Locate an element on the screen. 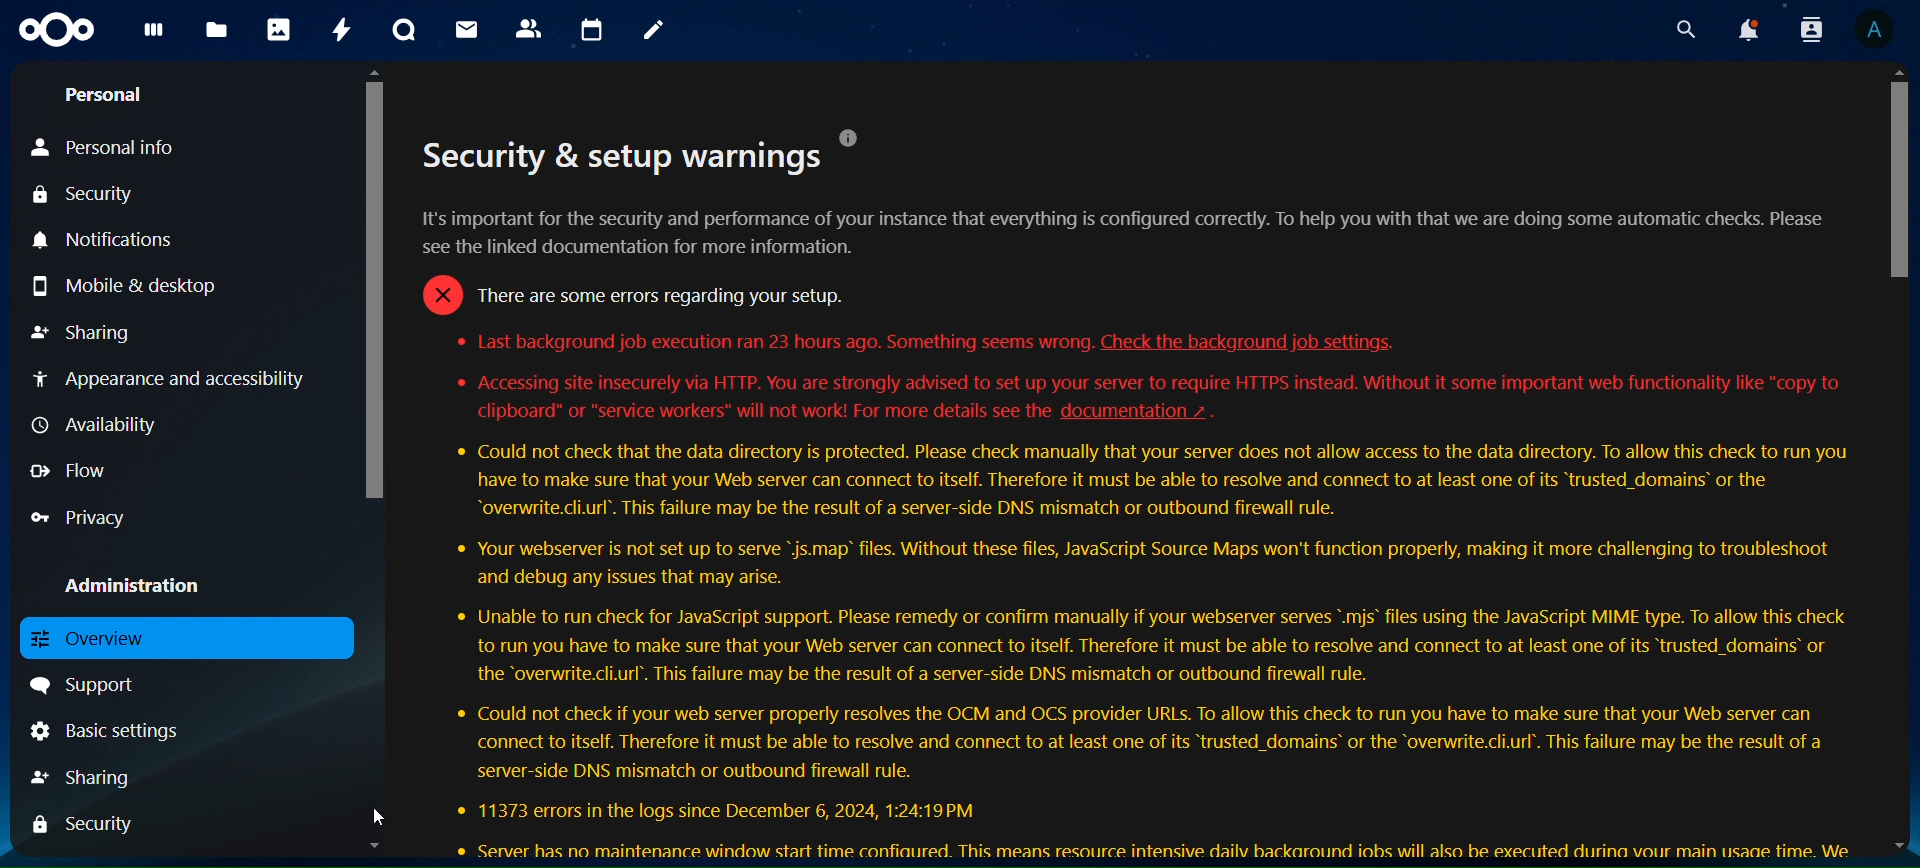 The width and height of the screenshot is (1920, 868). search is located at coordinates (1684, 30).